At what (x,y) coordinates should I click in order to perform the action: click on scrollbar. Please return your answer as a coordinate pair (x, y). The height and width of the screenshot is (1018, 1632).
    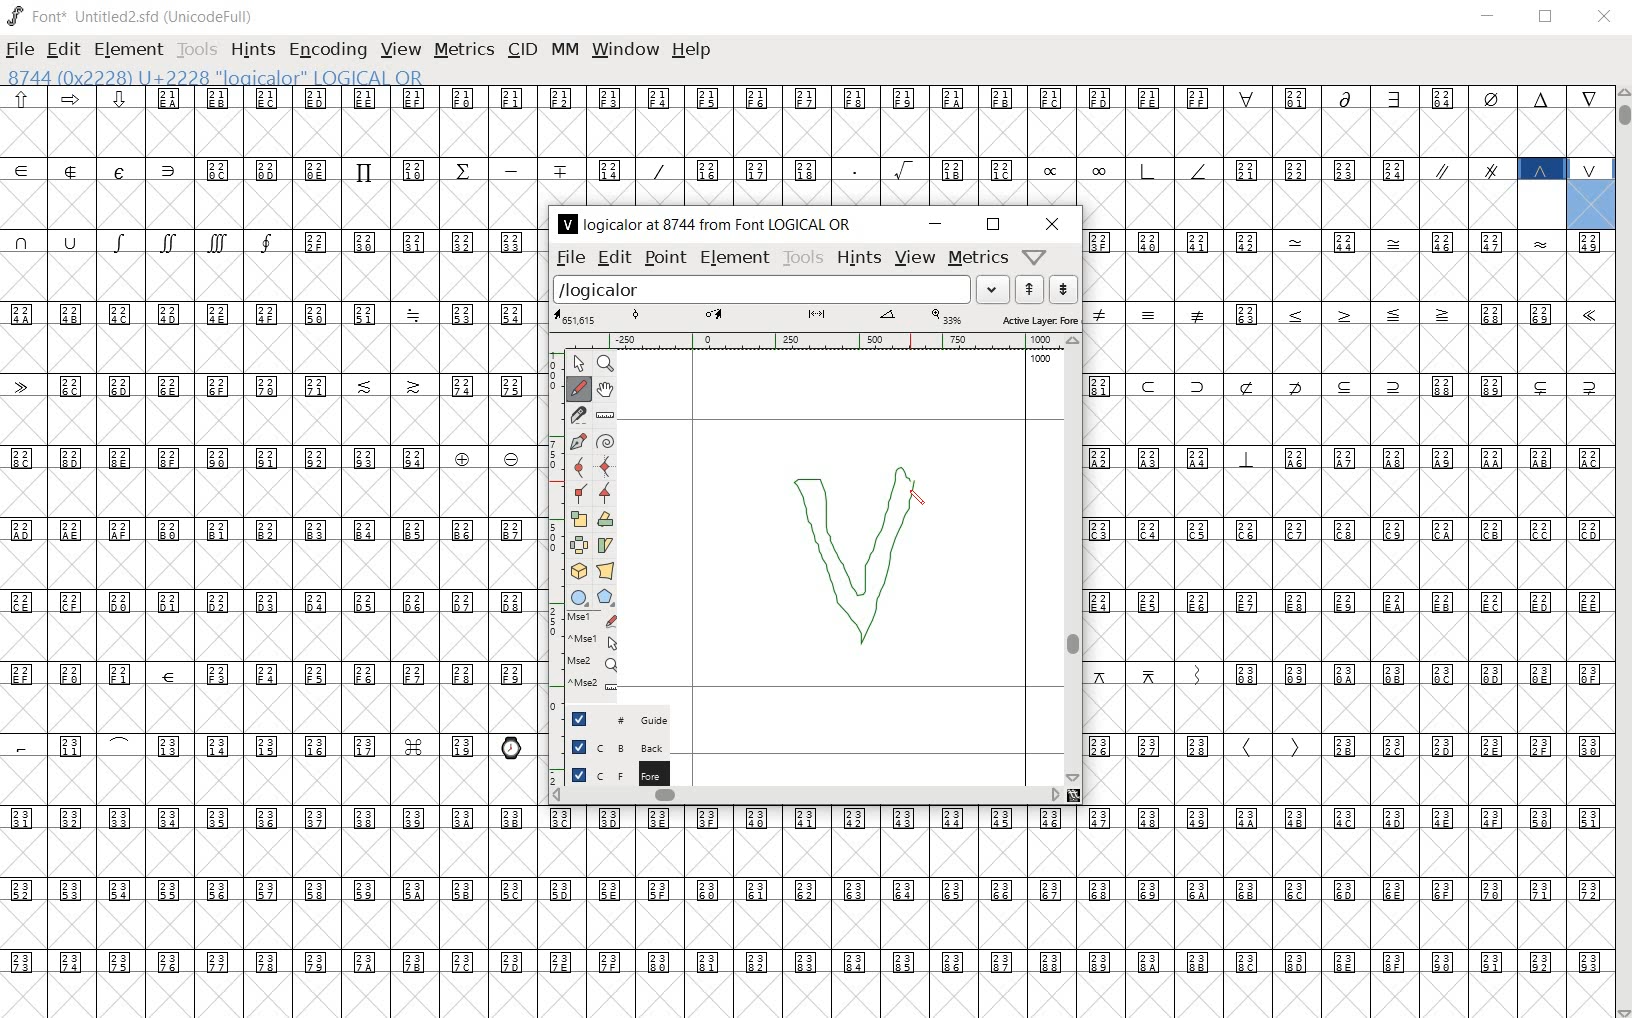
    Looking at the image, I should click on (810, 795).